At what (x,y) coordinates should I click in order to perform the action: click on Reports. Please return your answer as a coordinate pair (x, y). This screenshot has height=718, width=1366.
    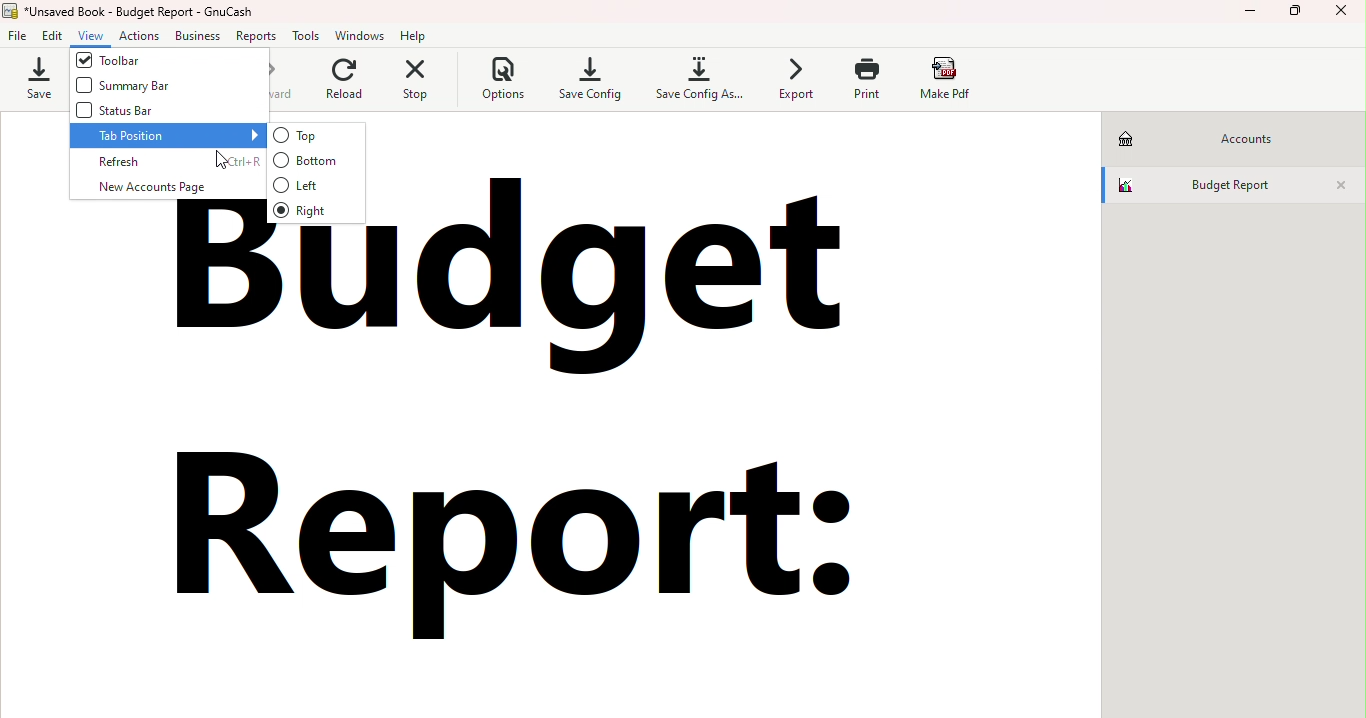
    Looking at the image, I should click on (259, 36).